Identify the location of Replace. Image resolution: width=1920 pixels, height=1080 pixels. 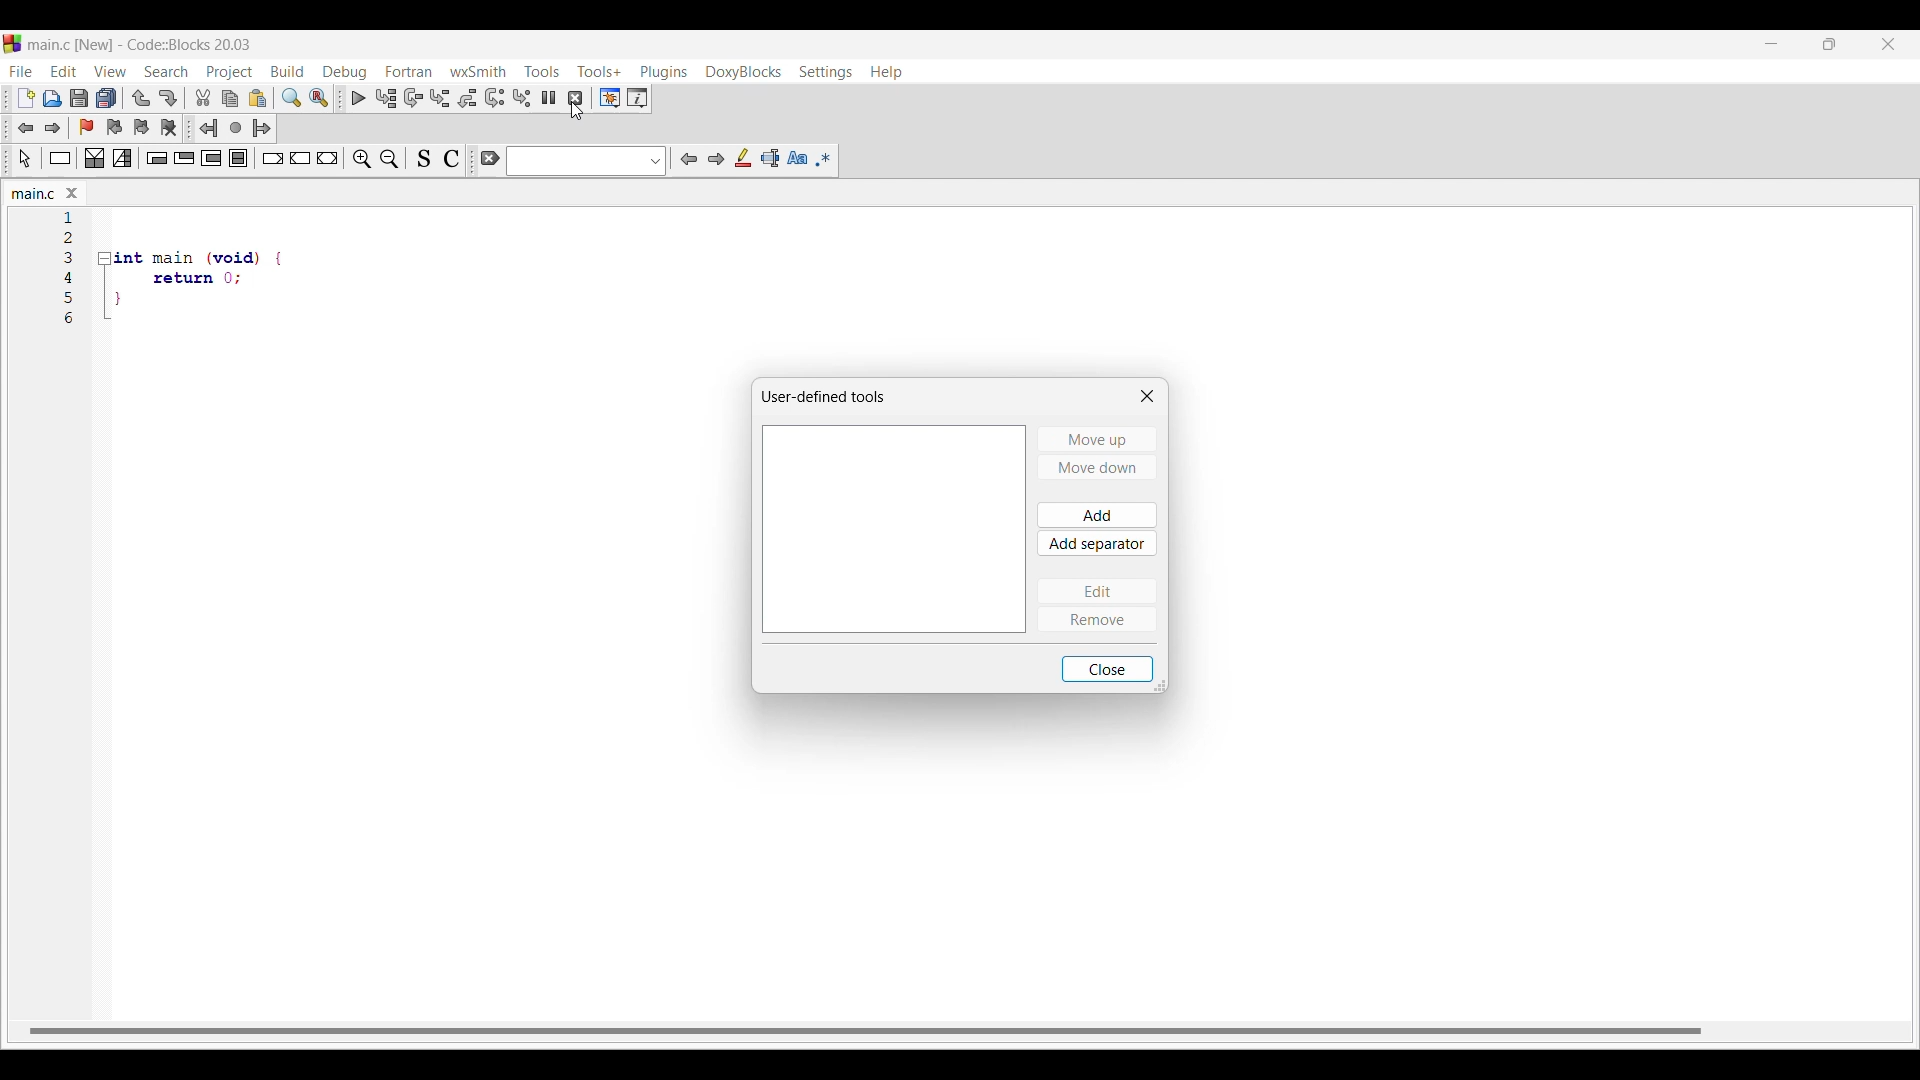
(319, 98).